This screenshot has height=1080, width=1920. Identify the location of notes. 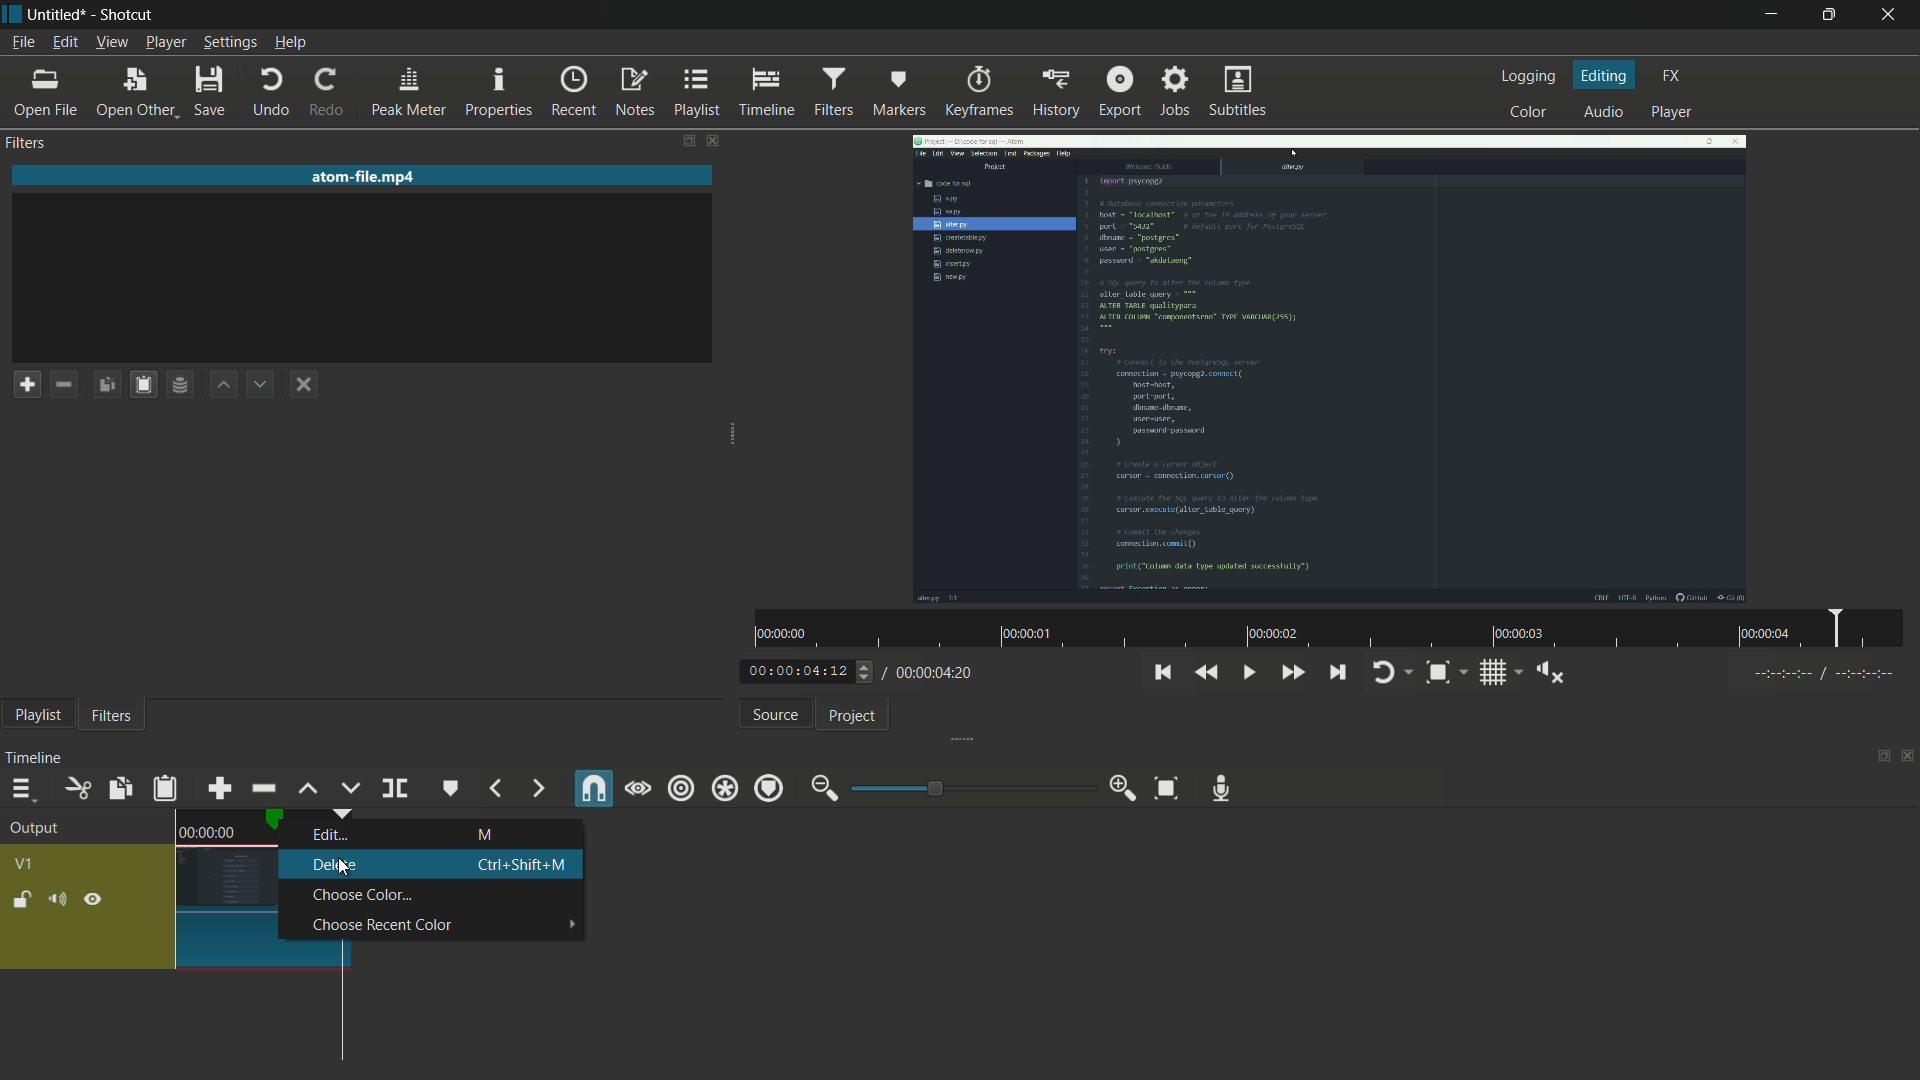
(632, 93).